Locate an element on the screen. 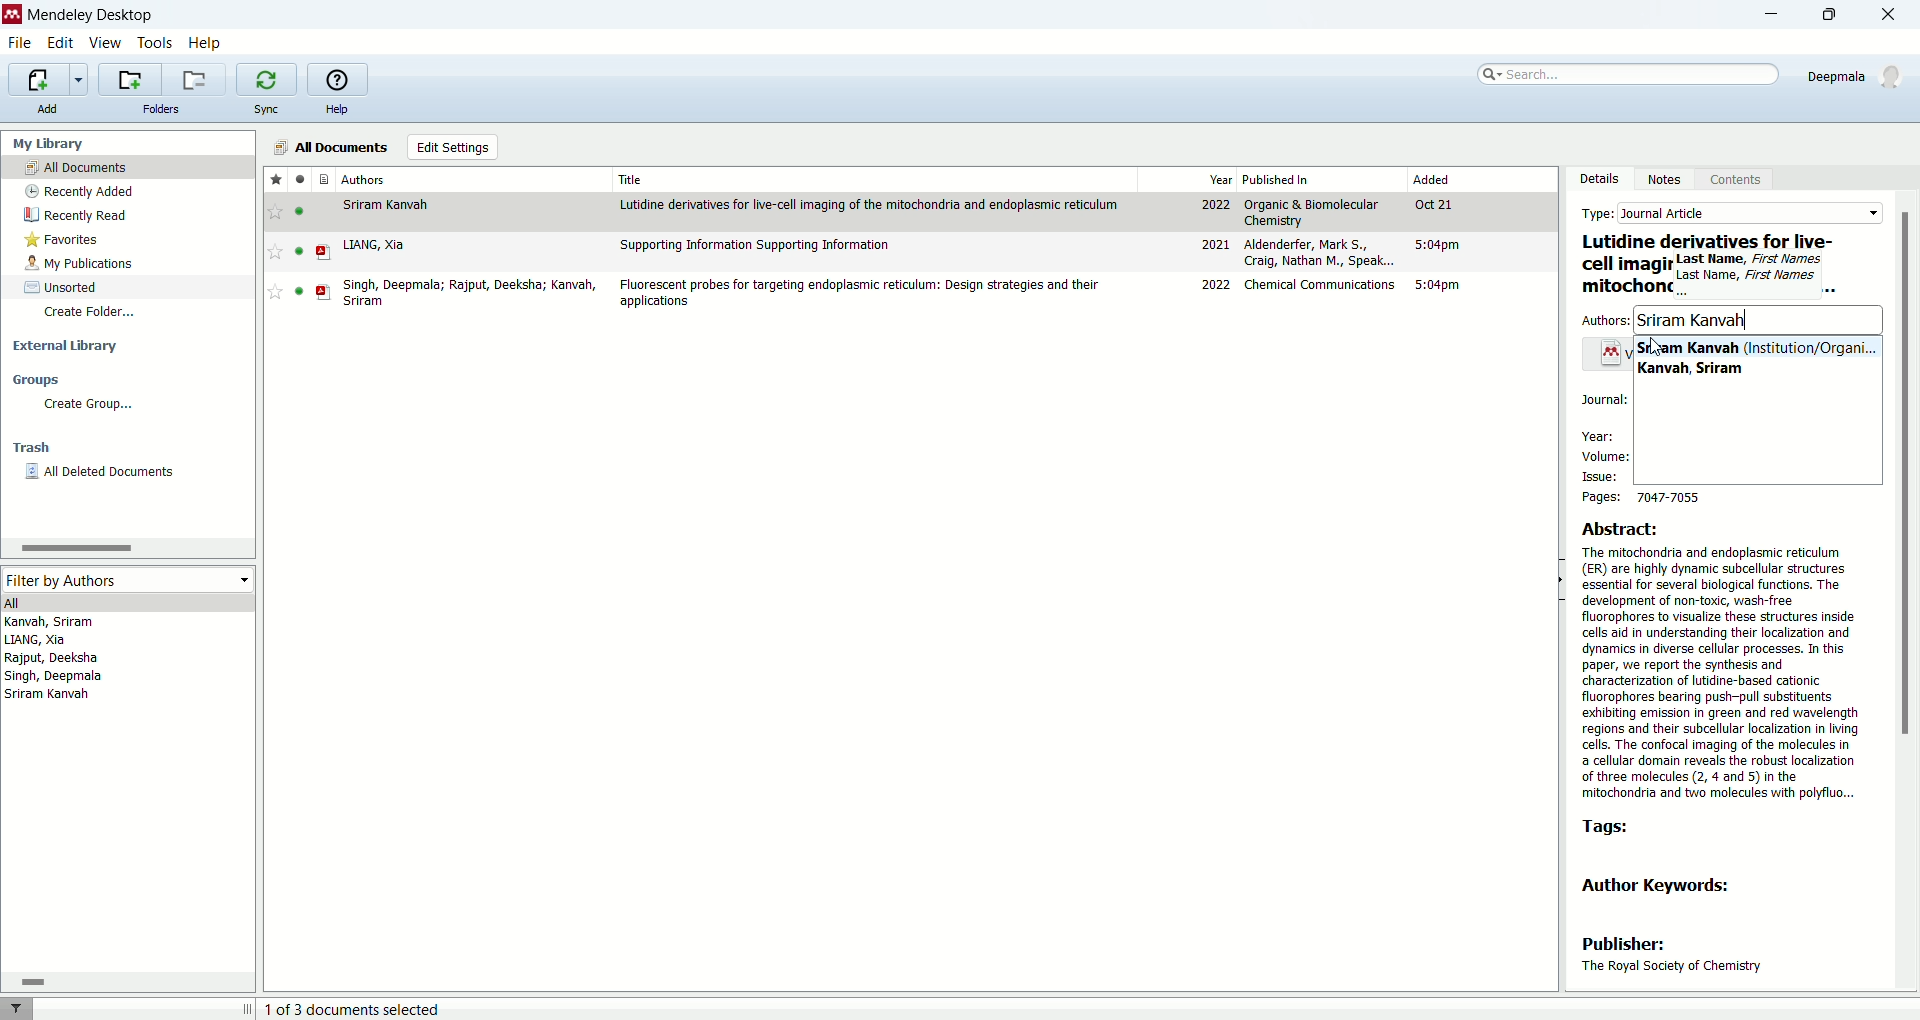 This screenshot has width=1920, height=1020. favourite is located at coordinates (275, 212).